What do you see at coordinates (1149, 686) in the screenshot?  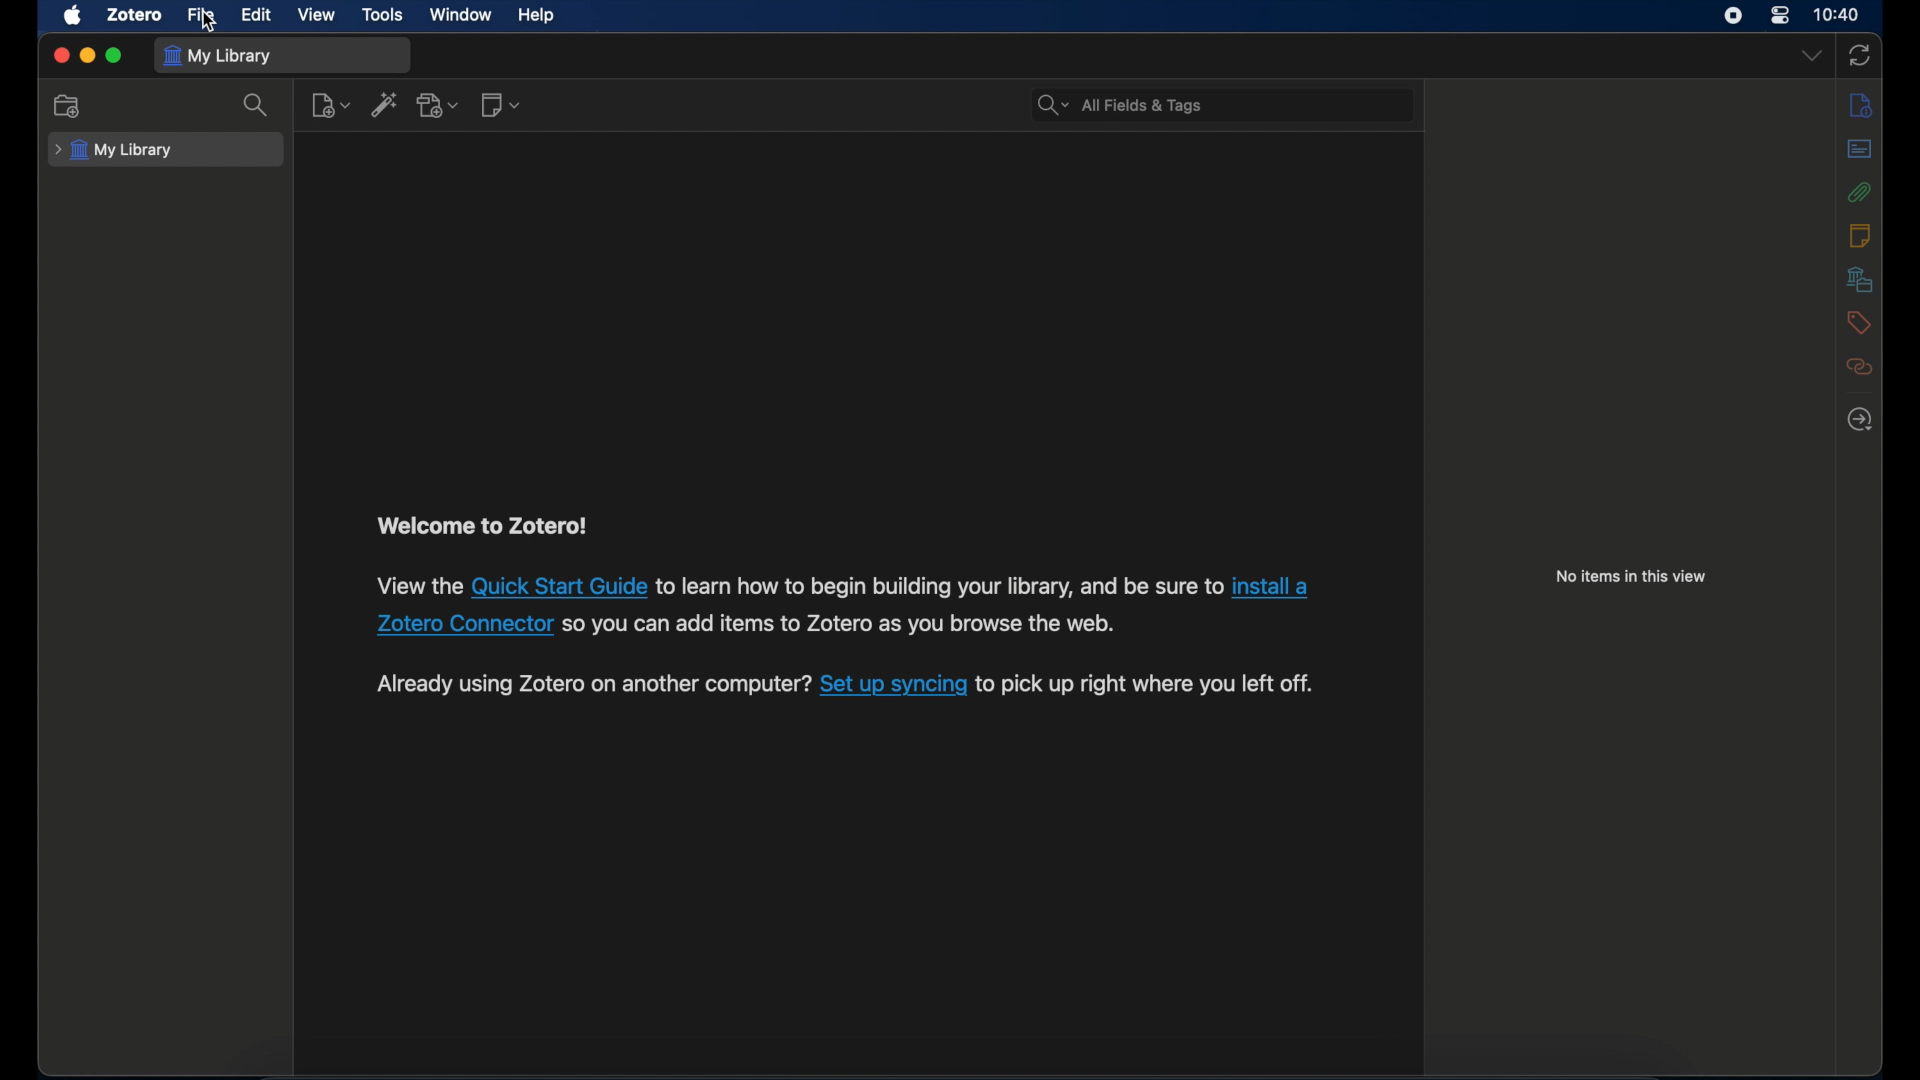 I see `to pick up right where you left off` at bounding box center [1149, 686].